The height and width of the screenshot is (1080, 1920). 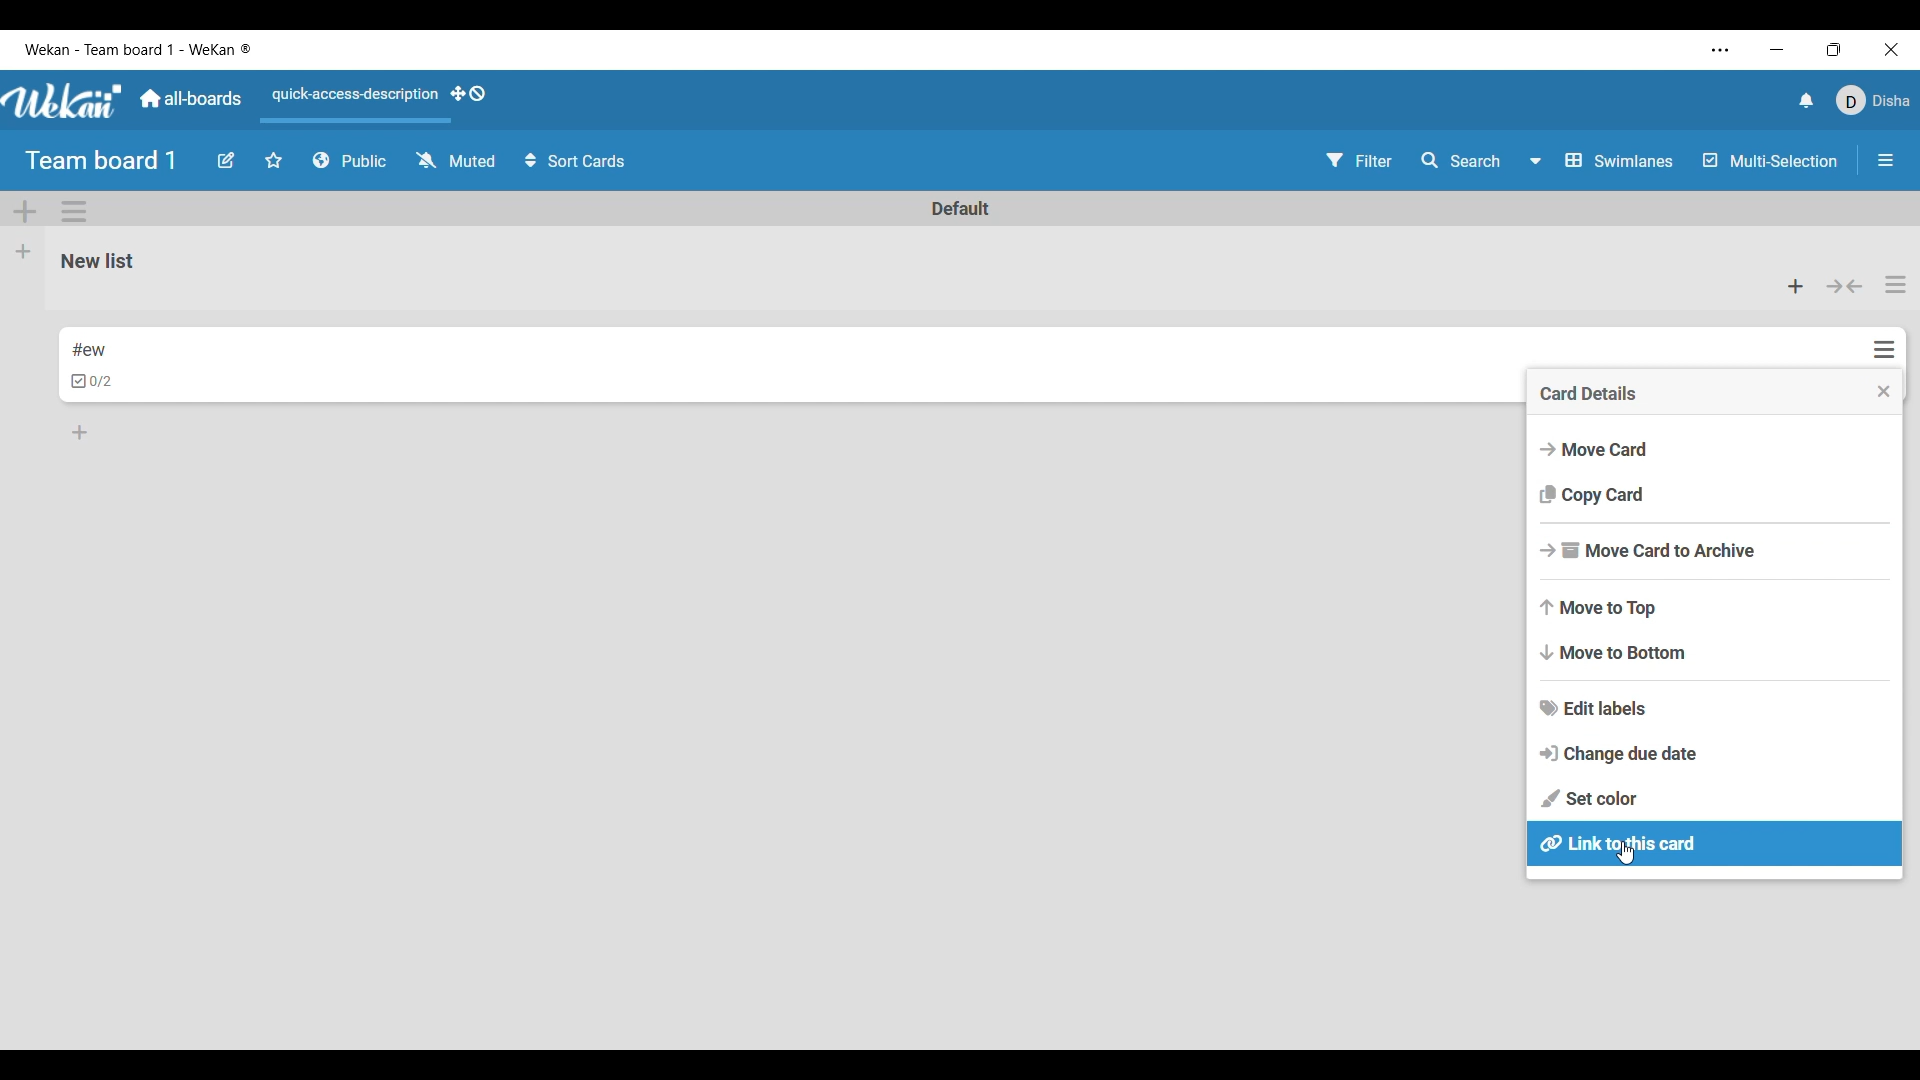 What do you see at coordinates (1772, 161) in the screenshot?
I see `Multi-Selection` at bounding box center [1772, 161].